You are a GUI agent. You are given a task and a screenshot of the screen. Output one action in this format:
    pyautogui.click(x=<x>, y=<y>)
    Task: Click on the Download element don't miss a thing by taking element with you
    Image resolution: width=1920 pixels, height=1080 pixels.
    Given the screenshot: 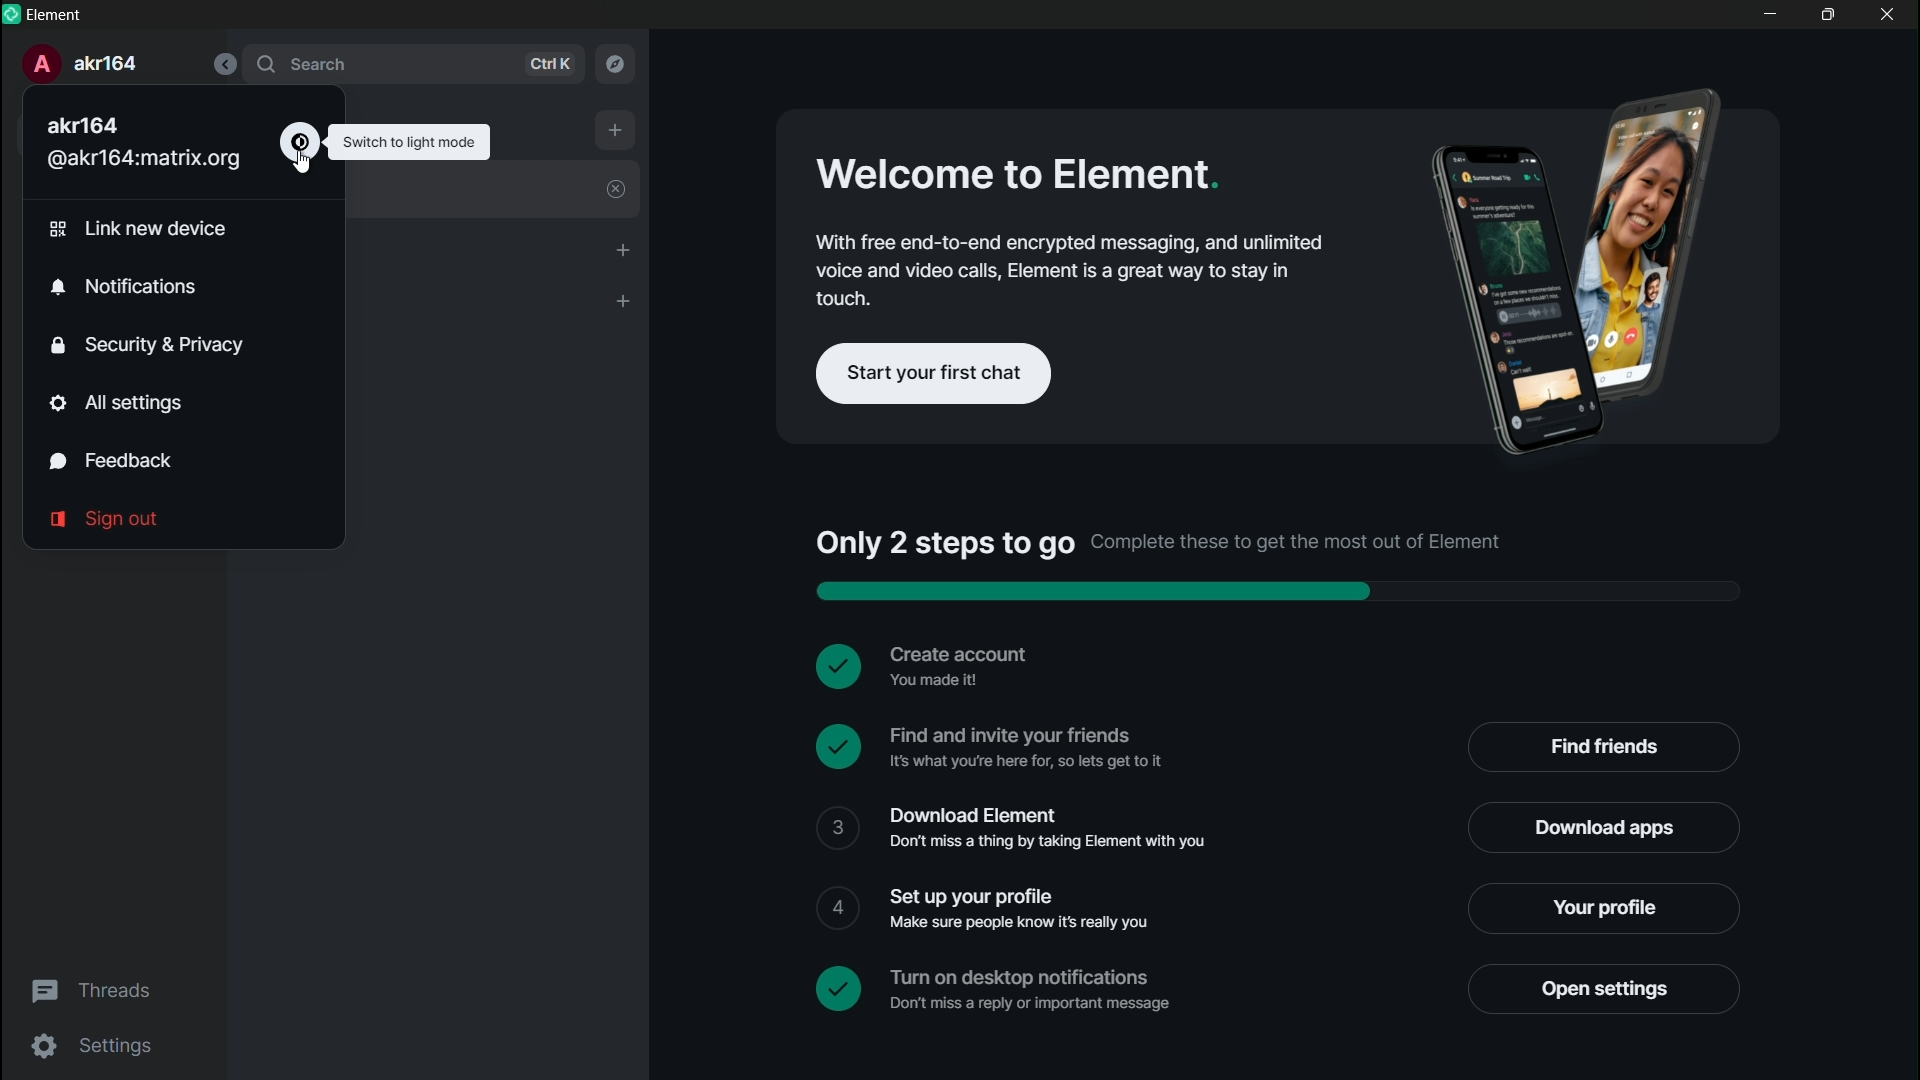 What is the action you would take?
    pyautogui.click(x=1047, y=827)
    